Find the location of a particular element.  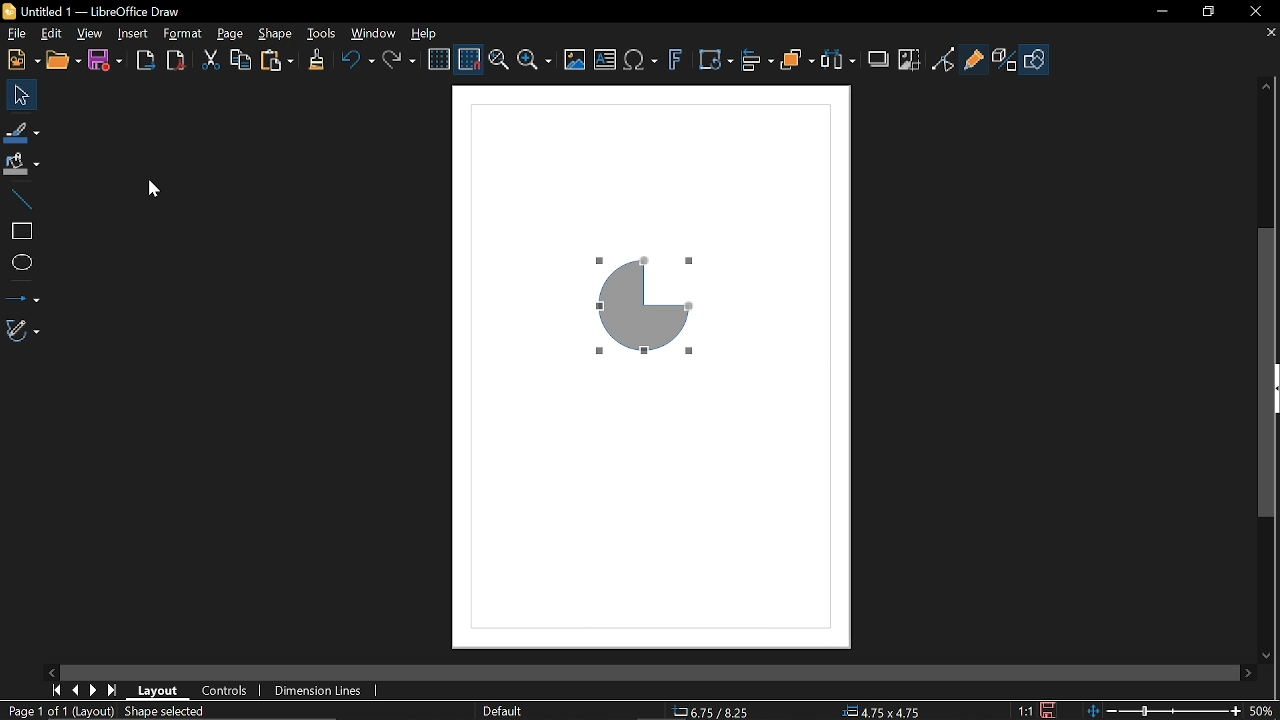

open is located at coordinates (63, 60).